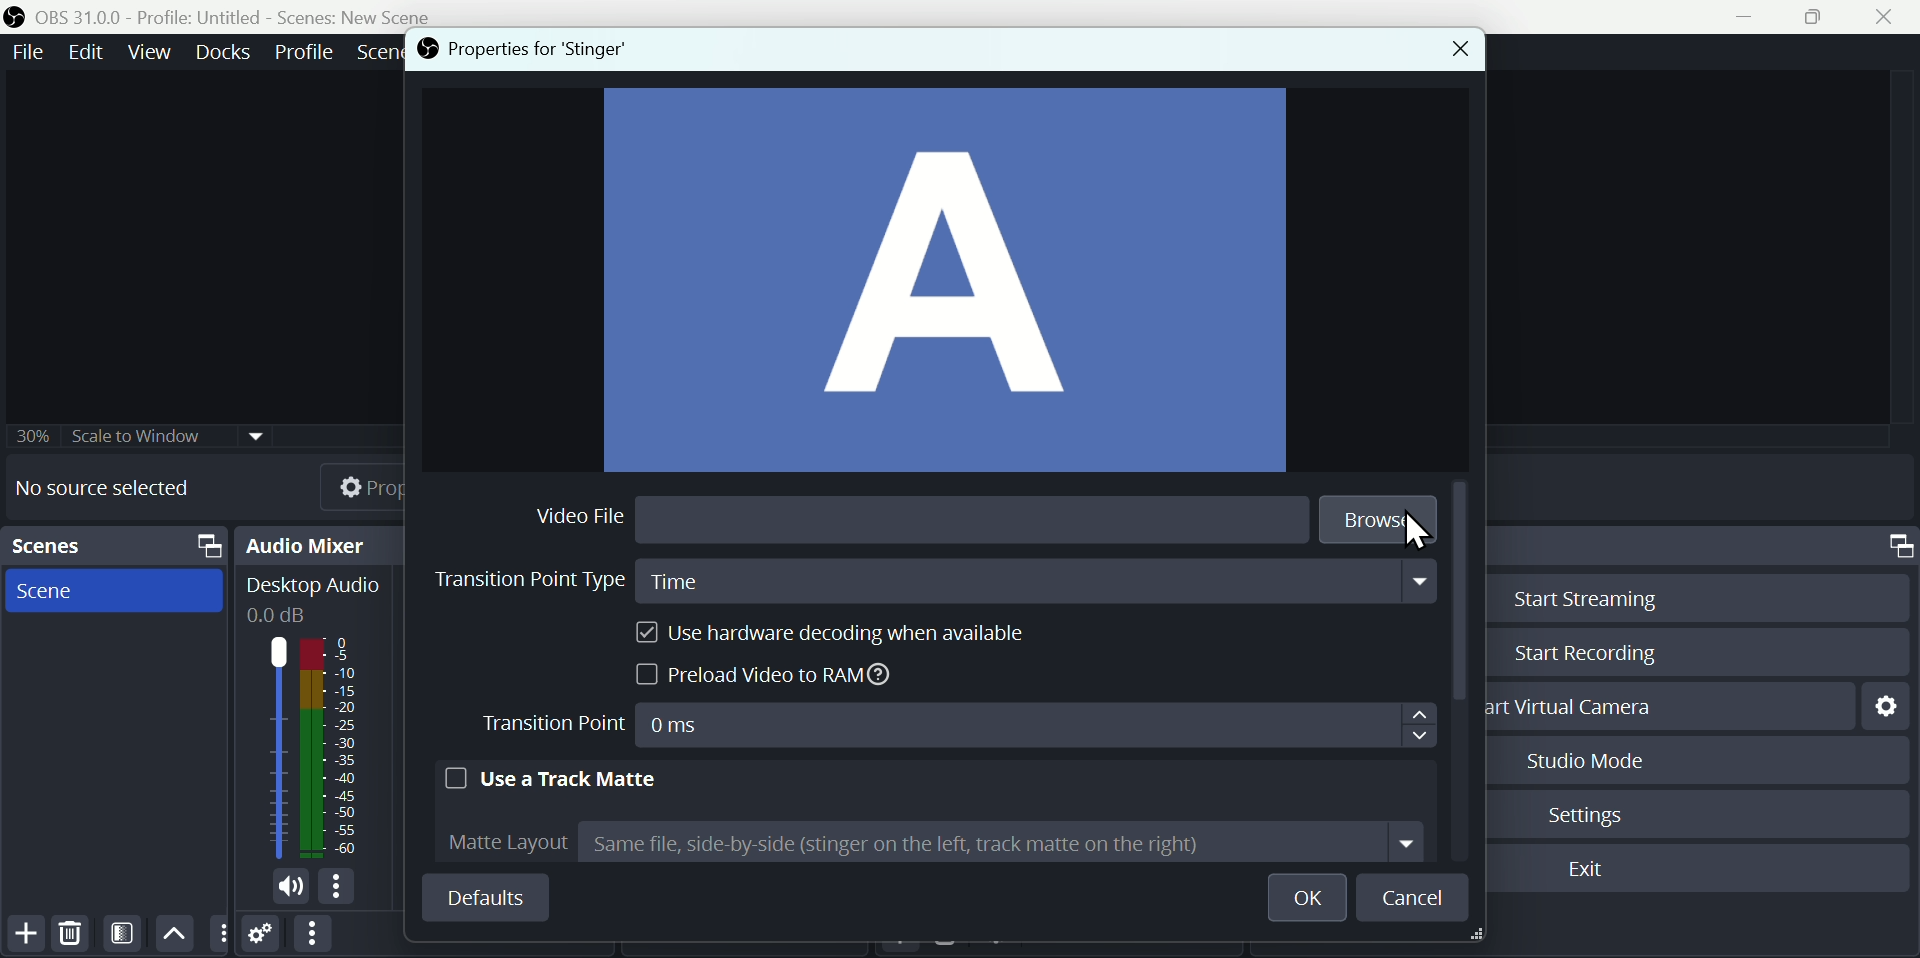  I want to click on properties for Stinger, so click(519, 50).